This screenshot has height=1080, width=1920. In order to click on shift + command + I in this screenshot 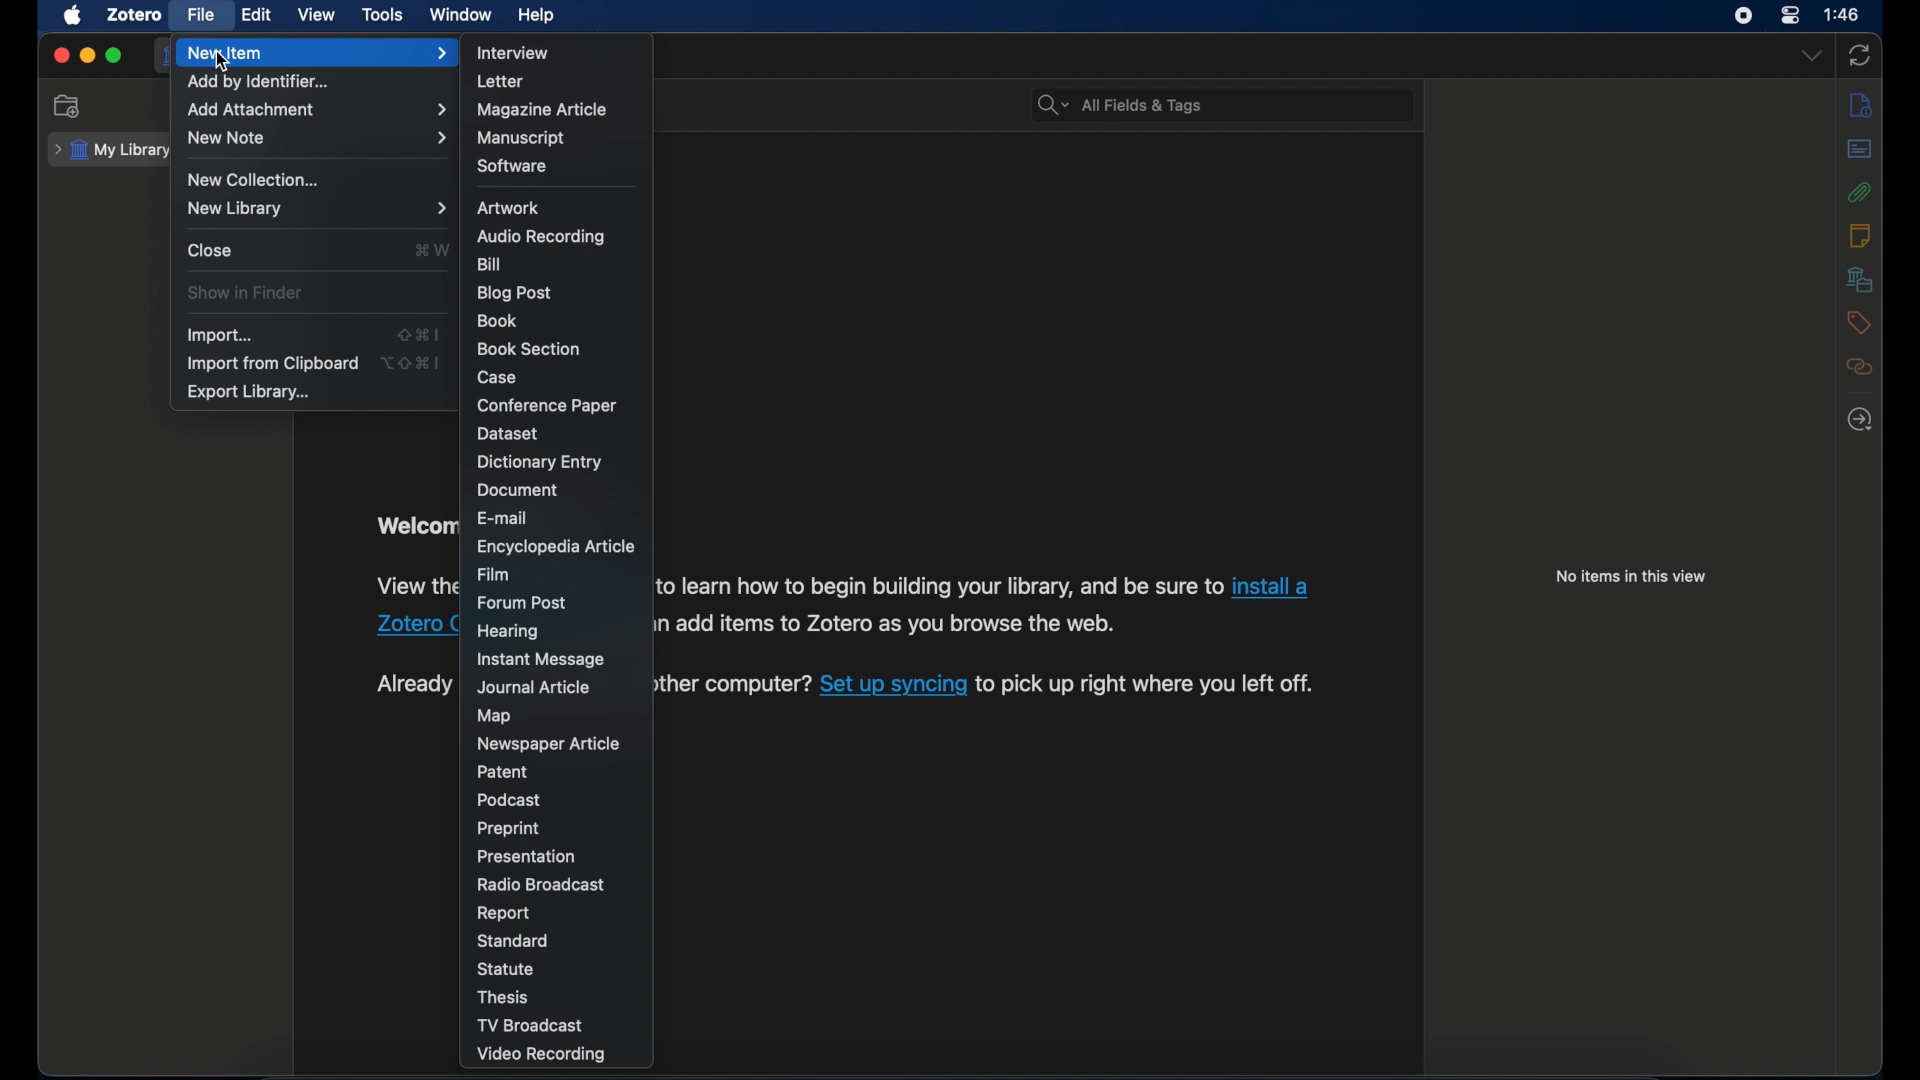, I will do `click(416, 334)`.